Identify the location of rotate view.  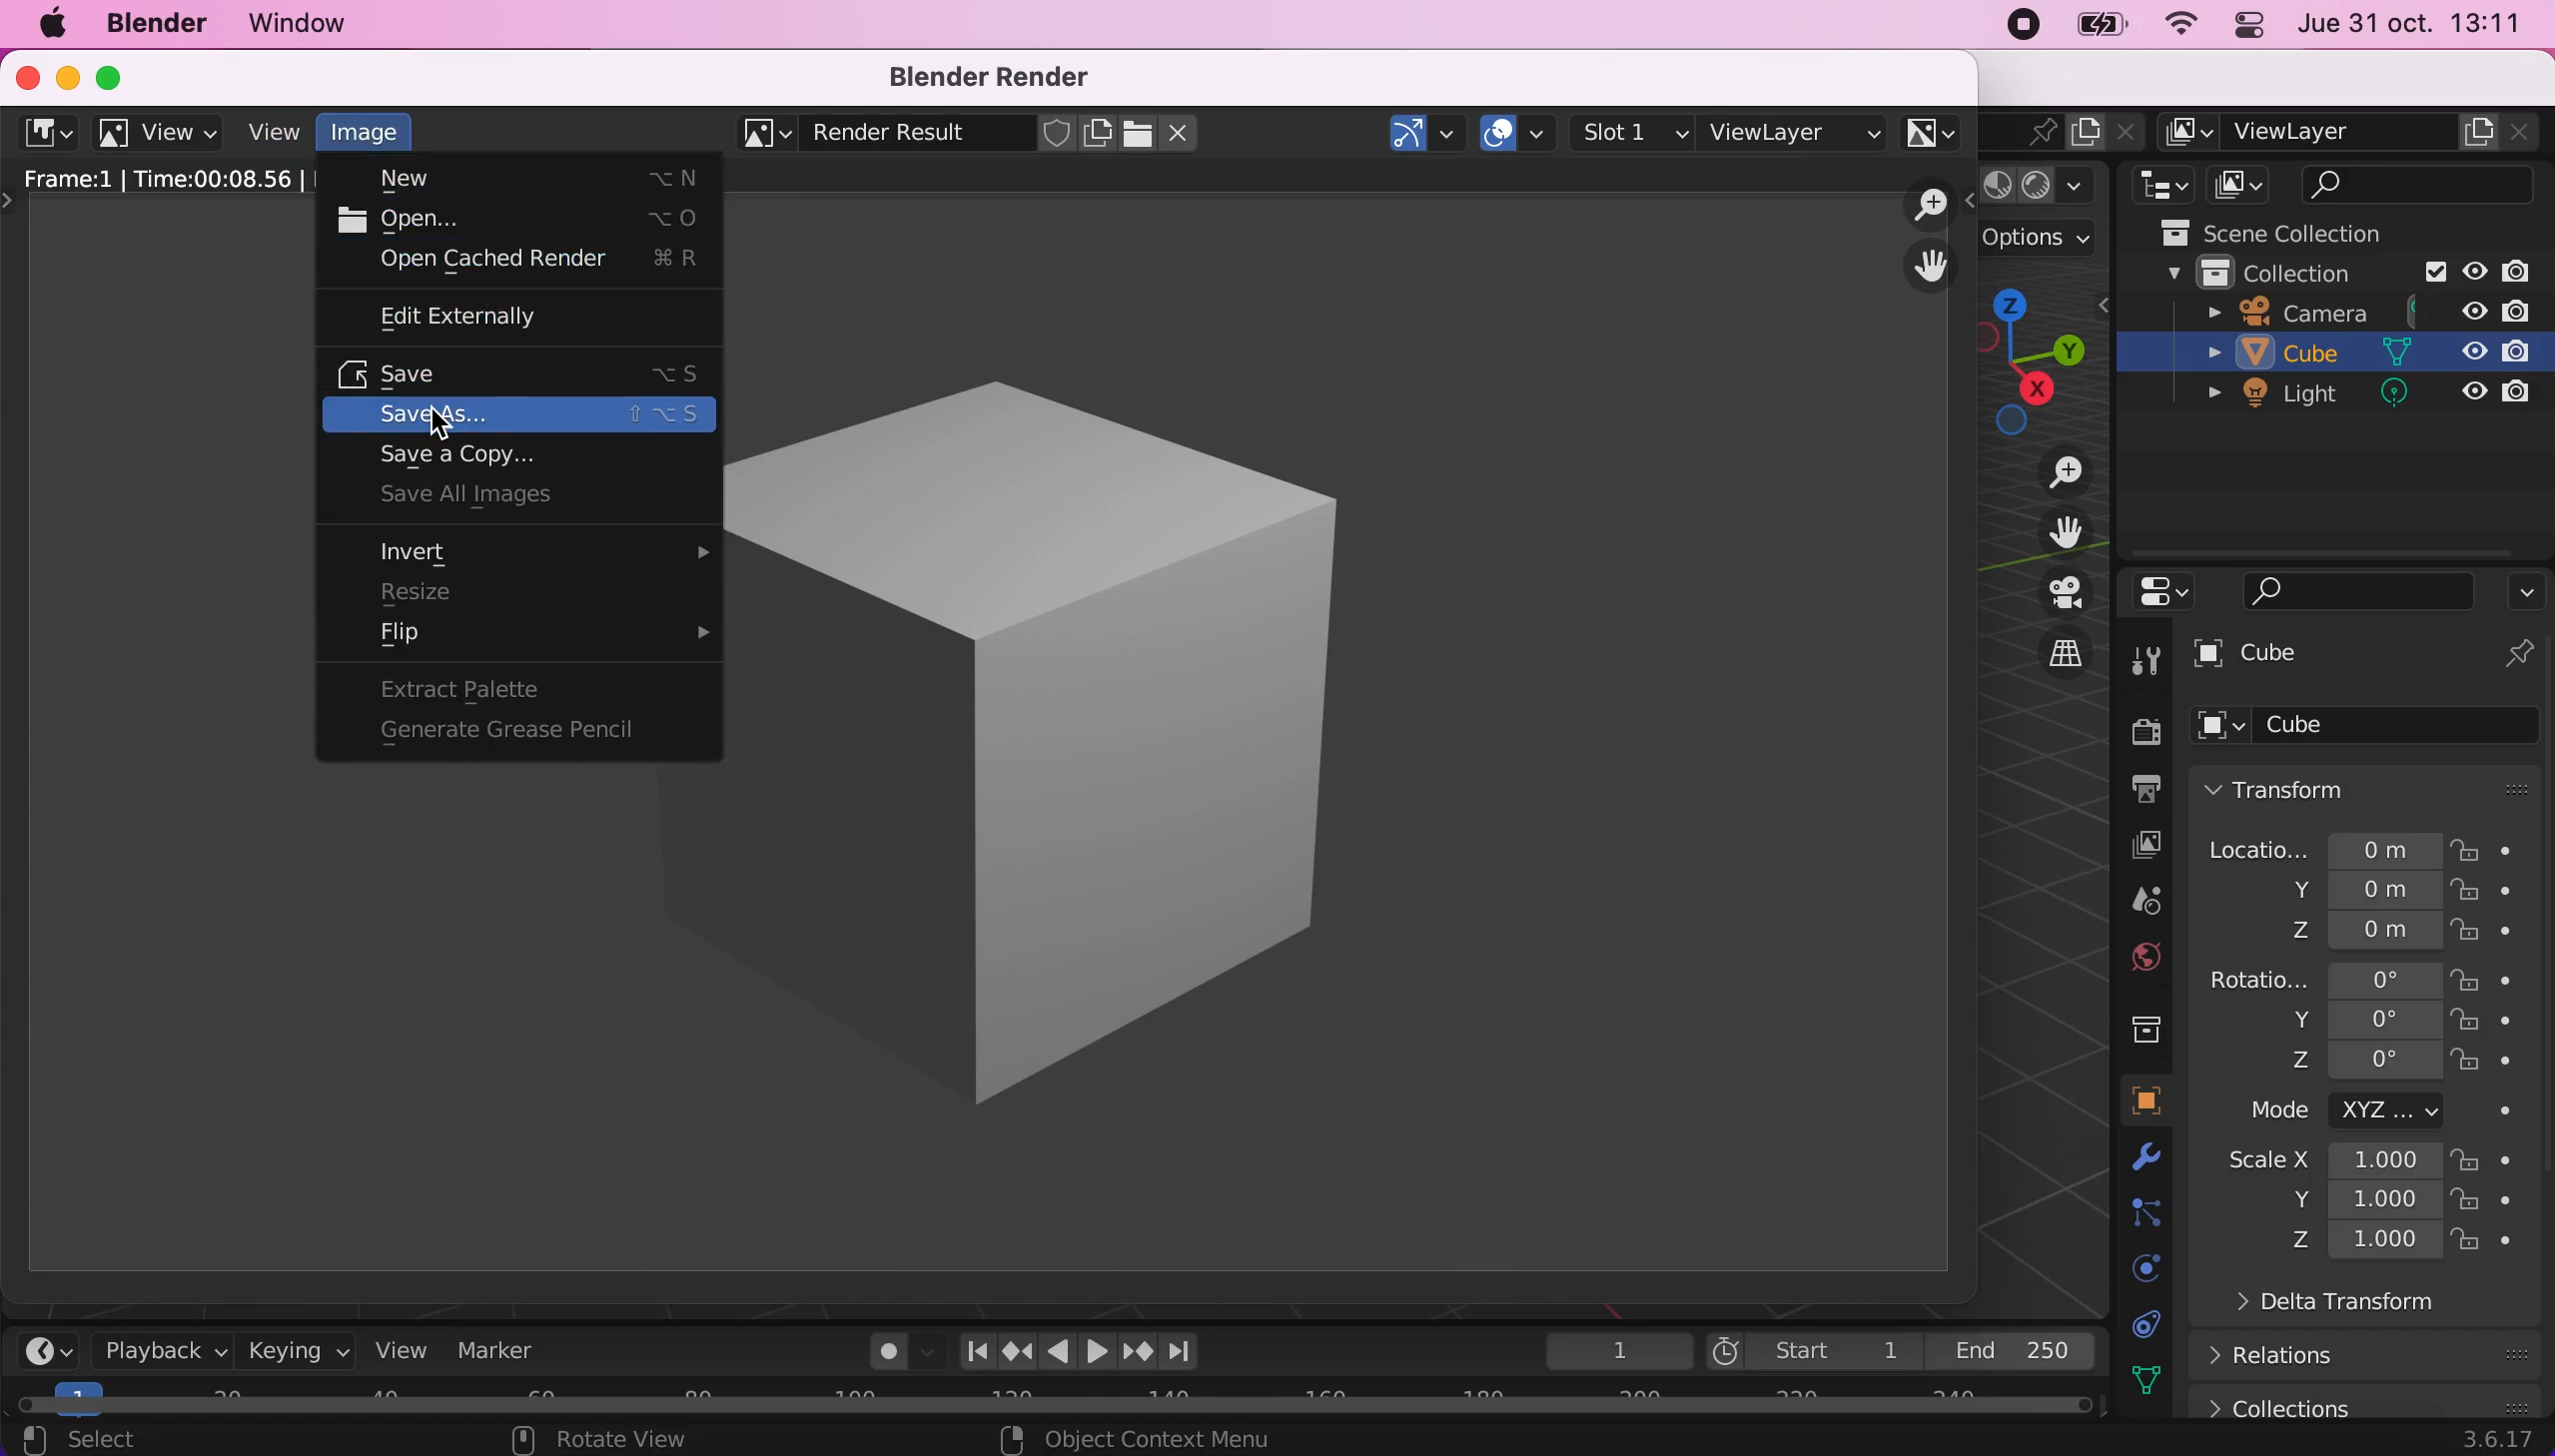
(607, 1440).